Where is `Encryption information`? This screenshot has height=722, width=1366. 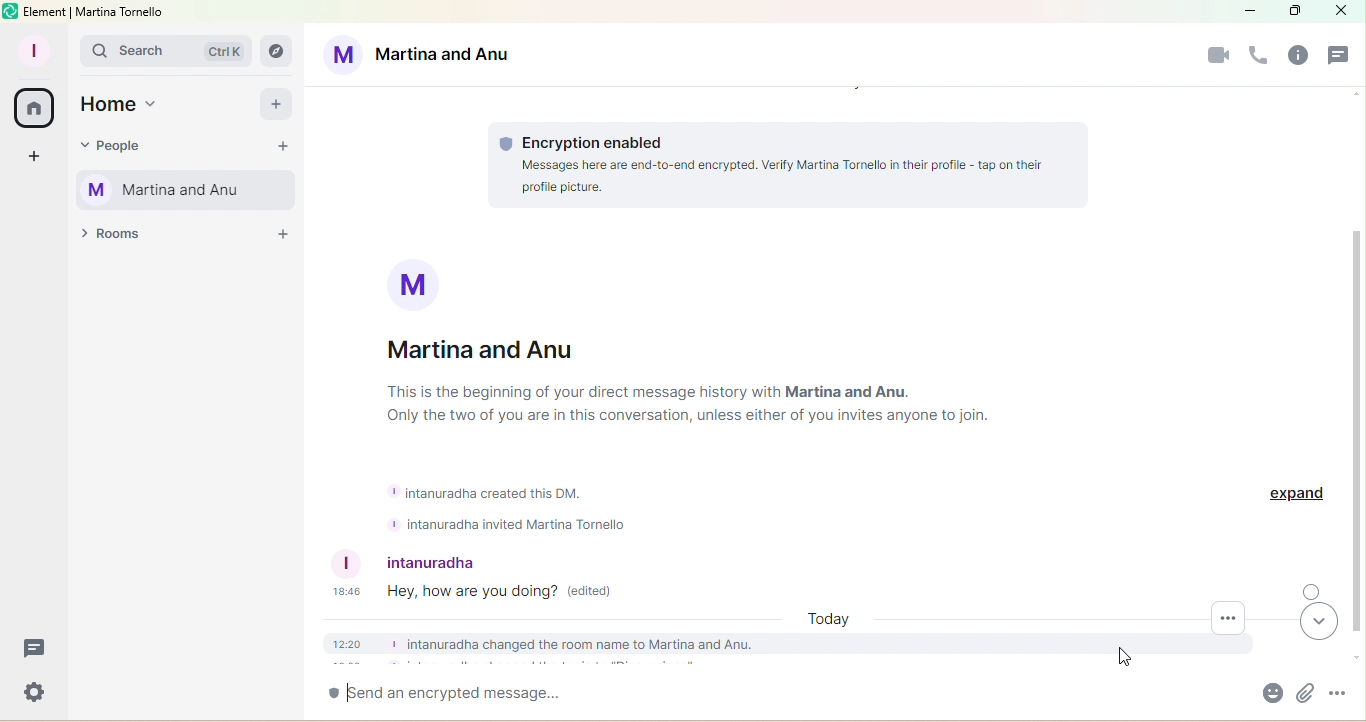
Encryption information is located at coordinates (787, 163).